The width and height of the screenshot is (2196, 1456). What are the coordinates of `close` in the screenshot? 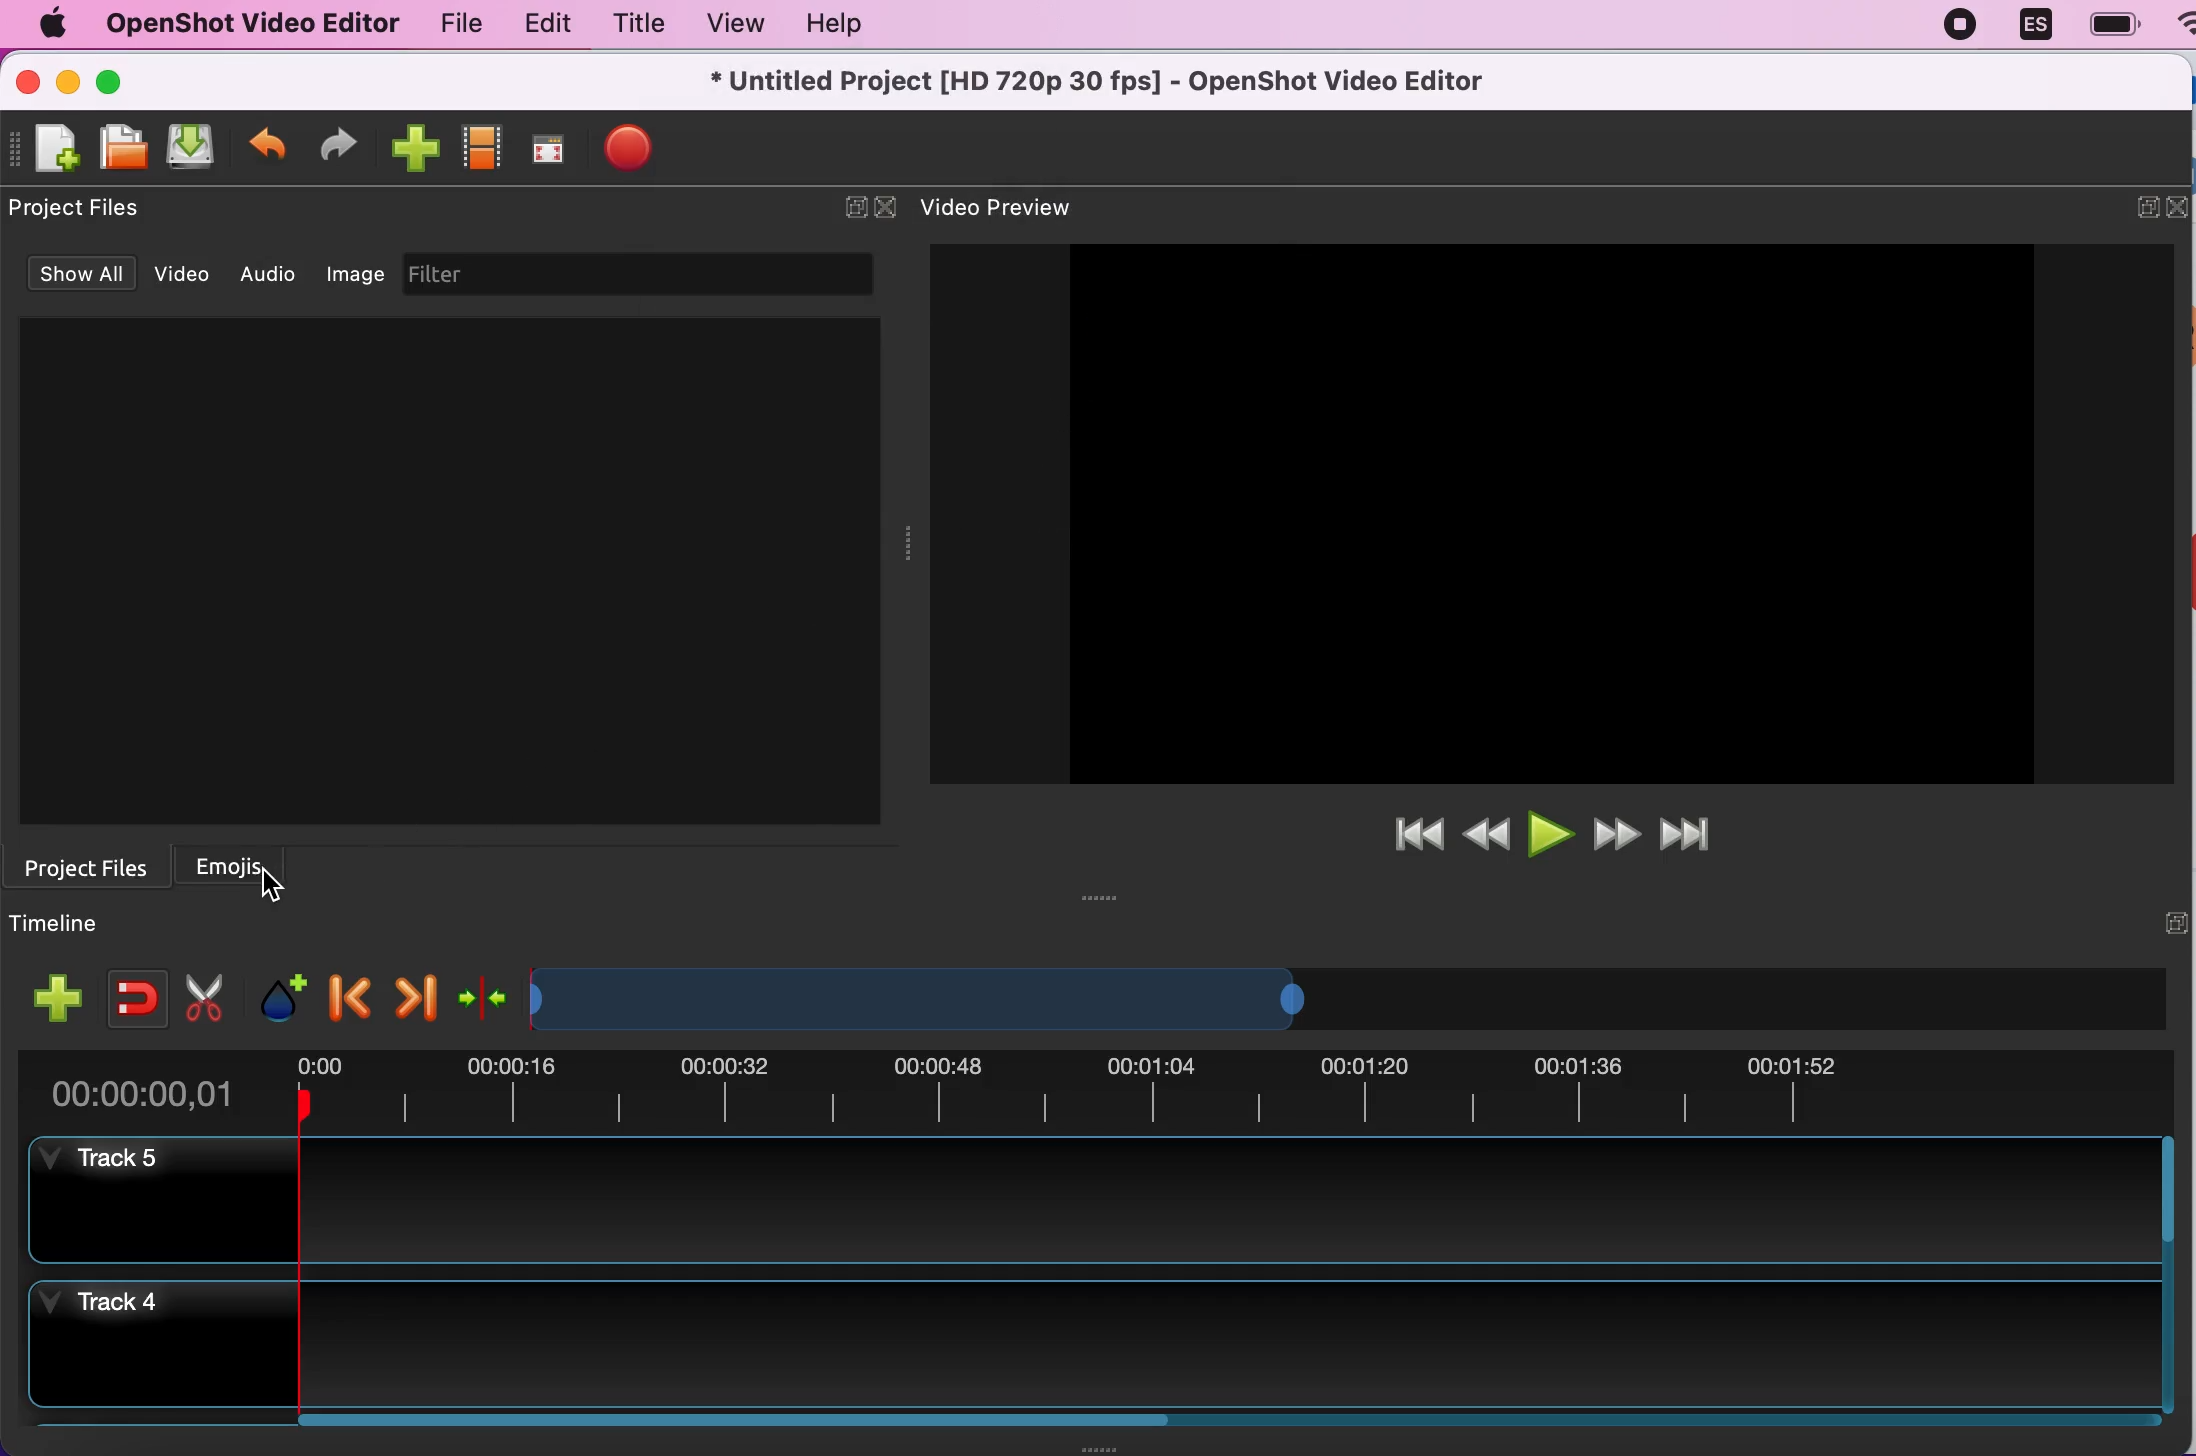 It's located at (892, 202).